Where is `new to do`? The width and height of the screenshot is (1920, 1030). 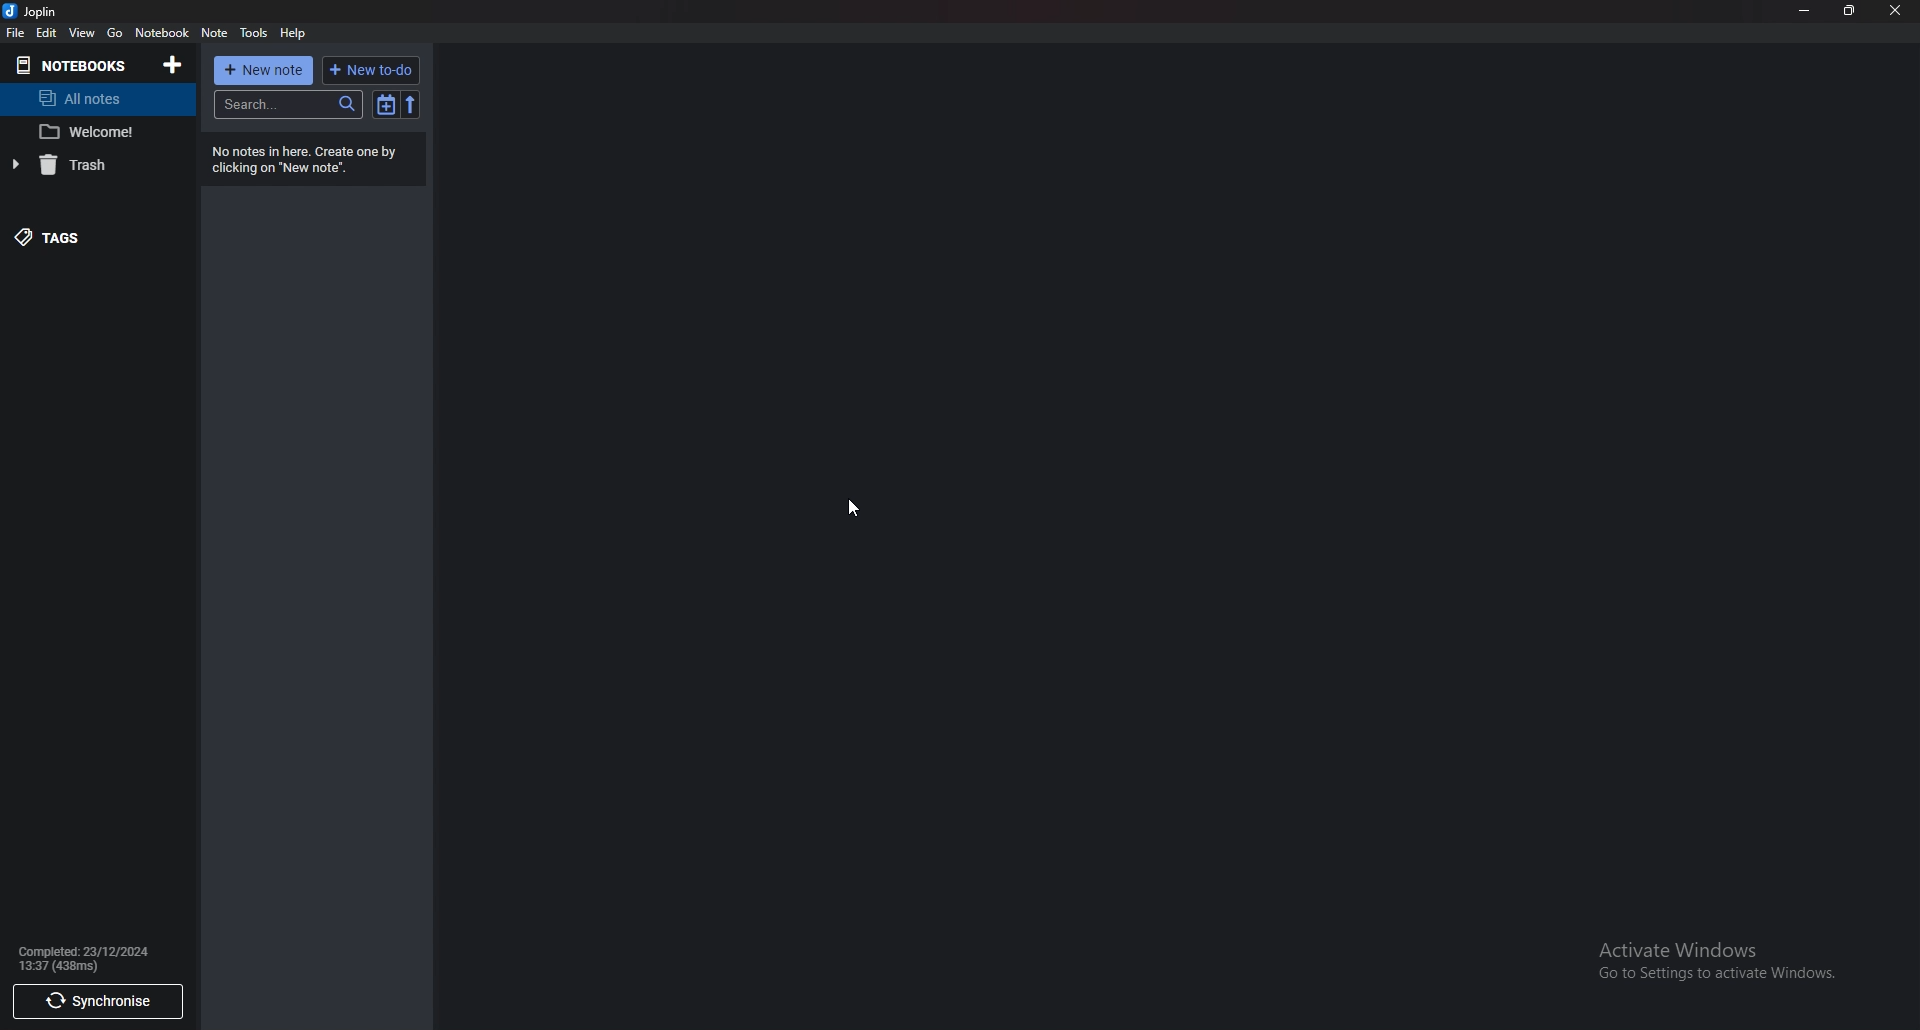
new to do is located at coordinates (371, 70).